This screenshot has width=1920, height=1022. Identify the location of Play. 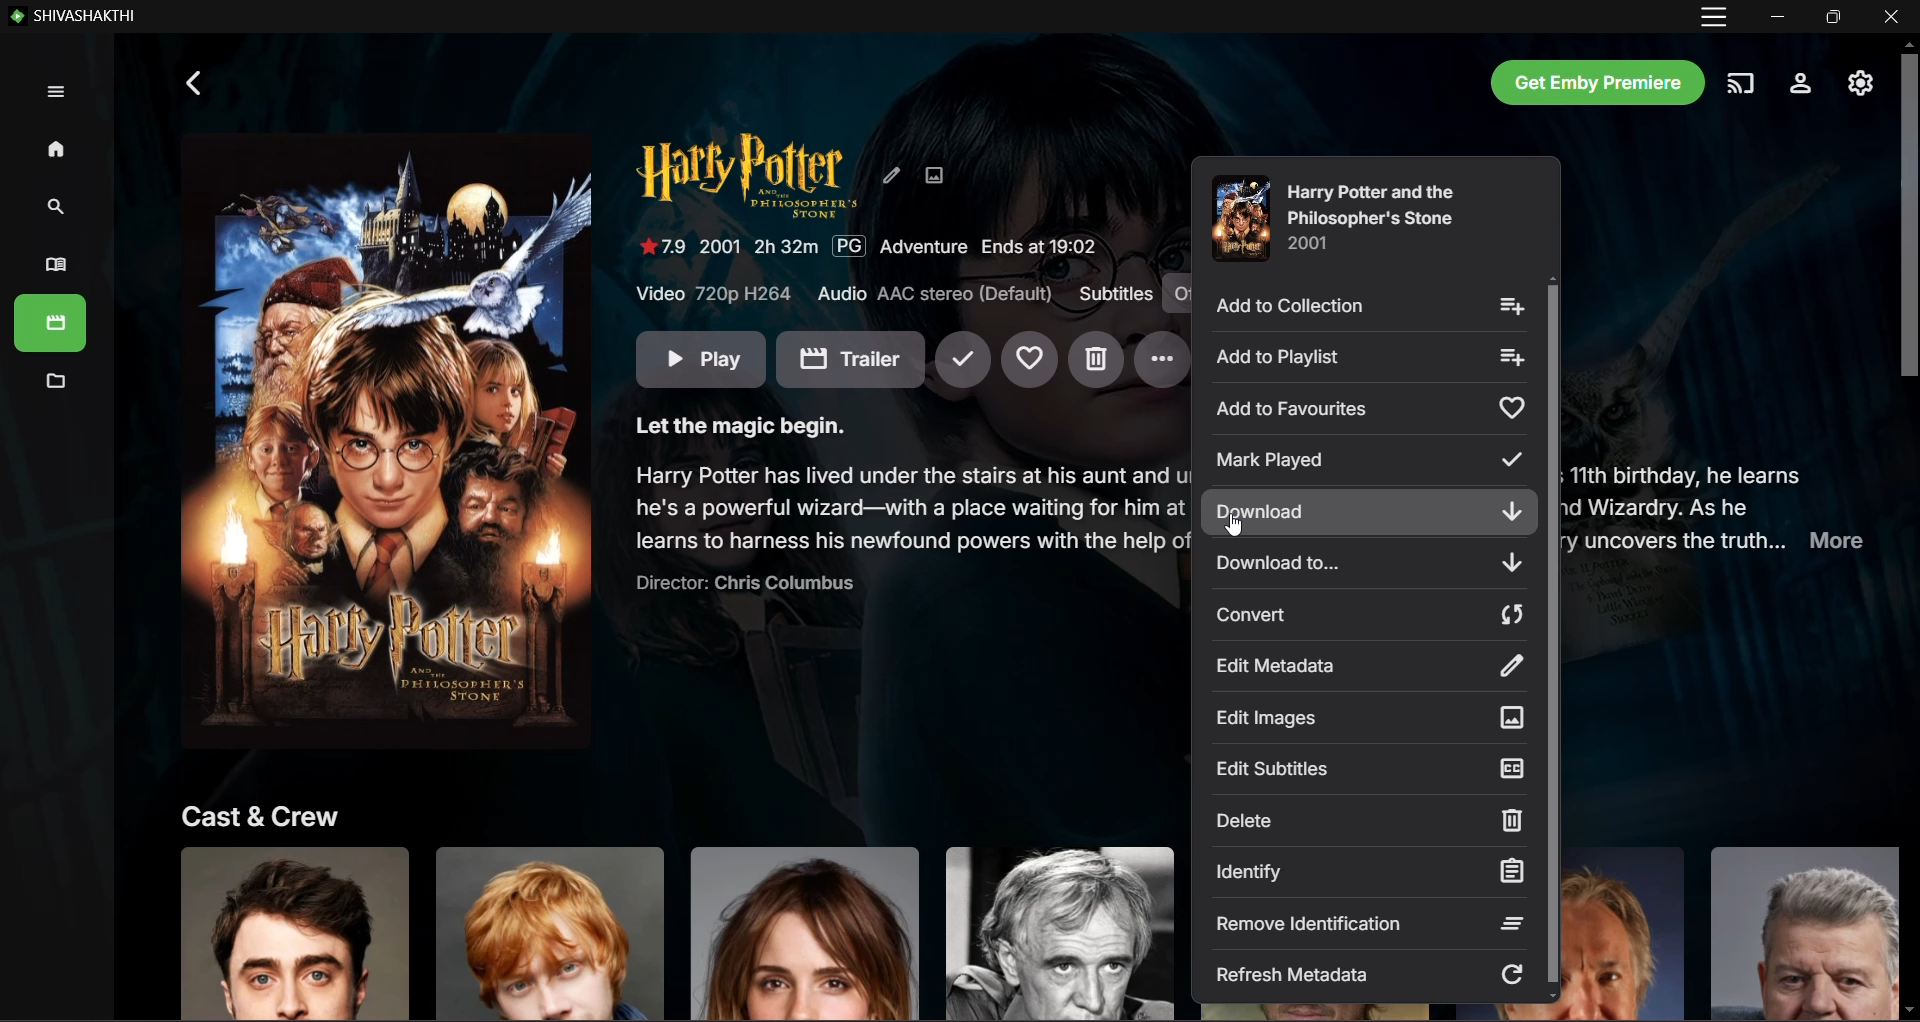
(701, 359).